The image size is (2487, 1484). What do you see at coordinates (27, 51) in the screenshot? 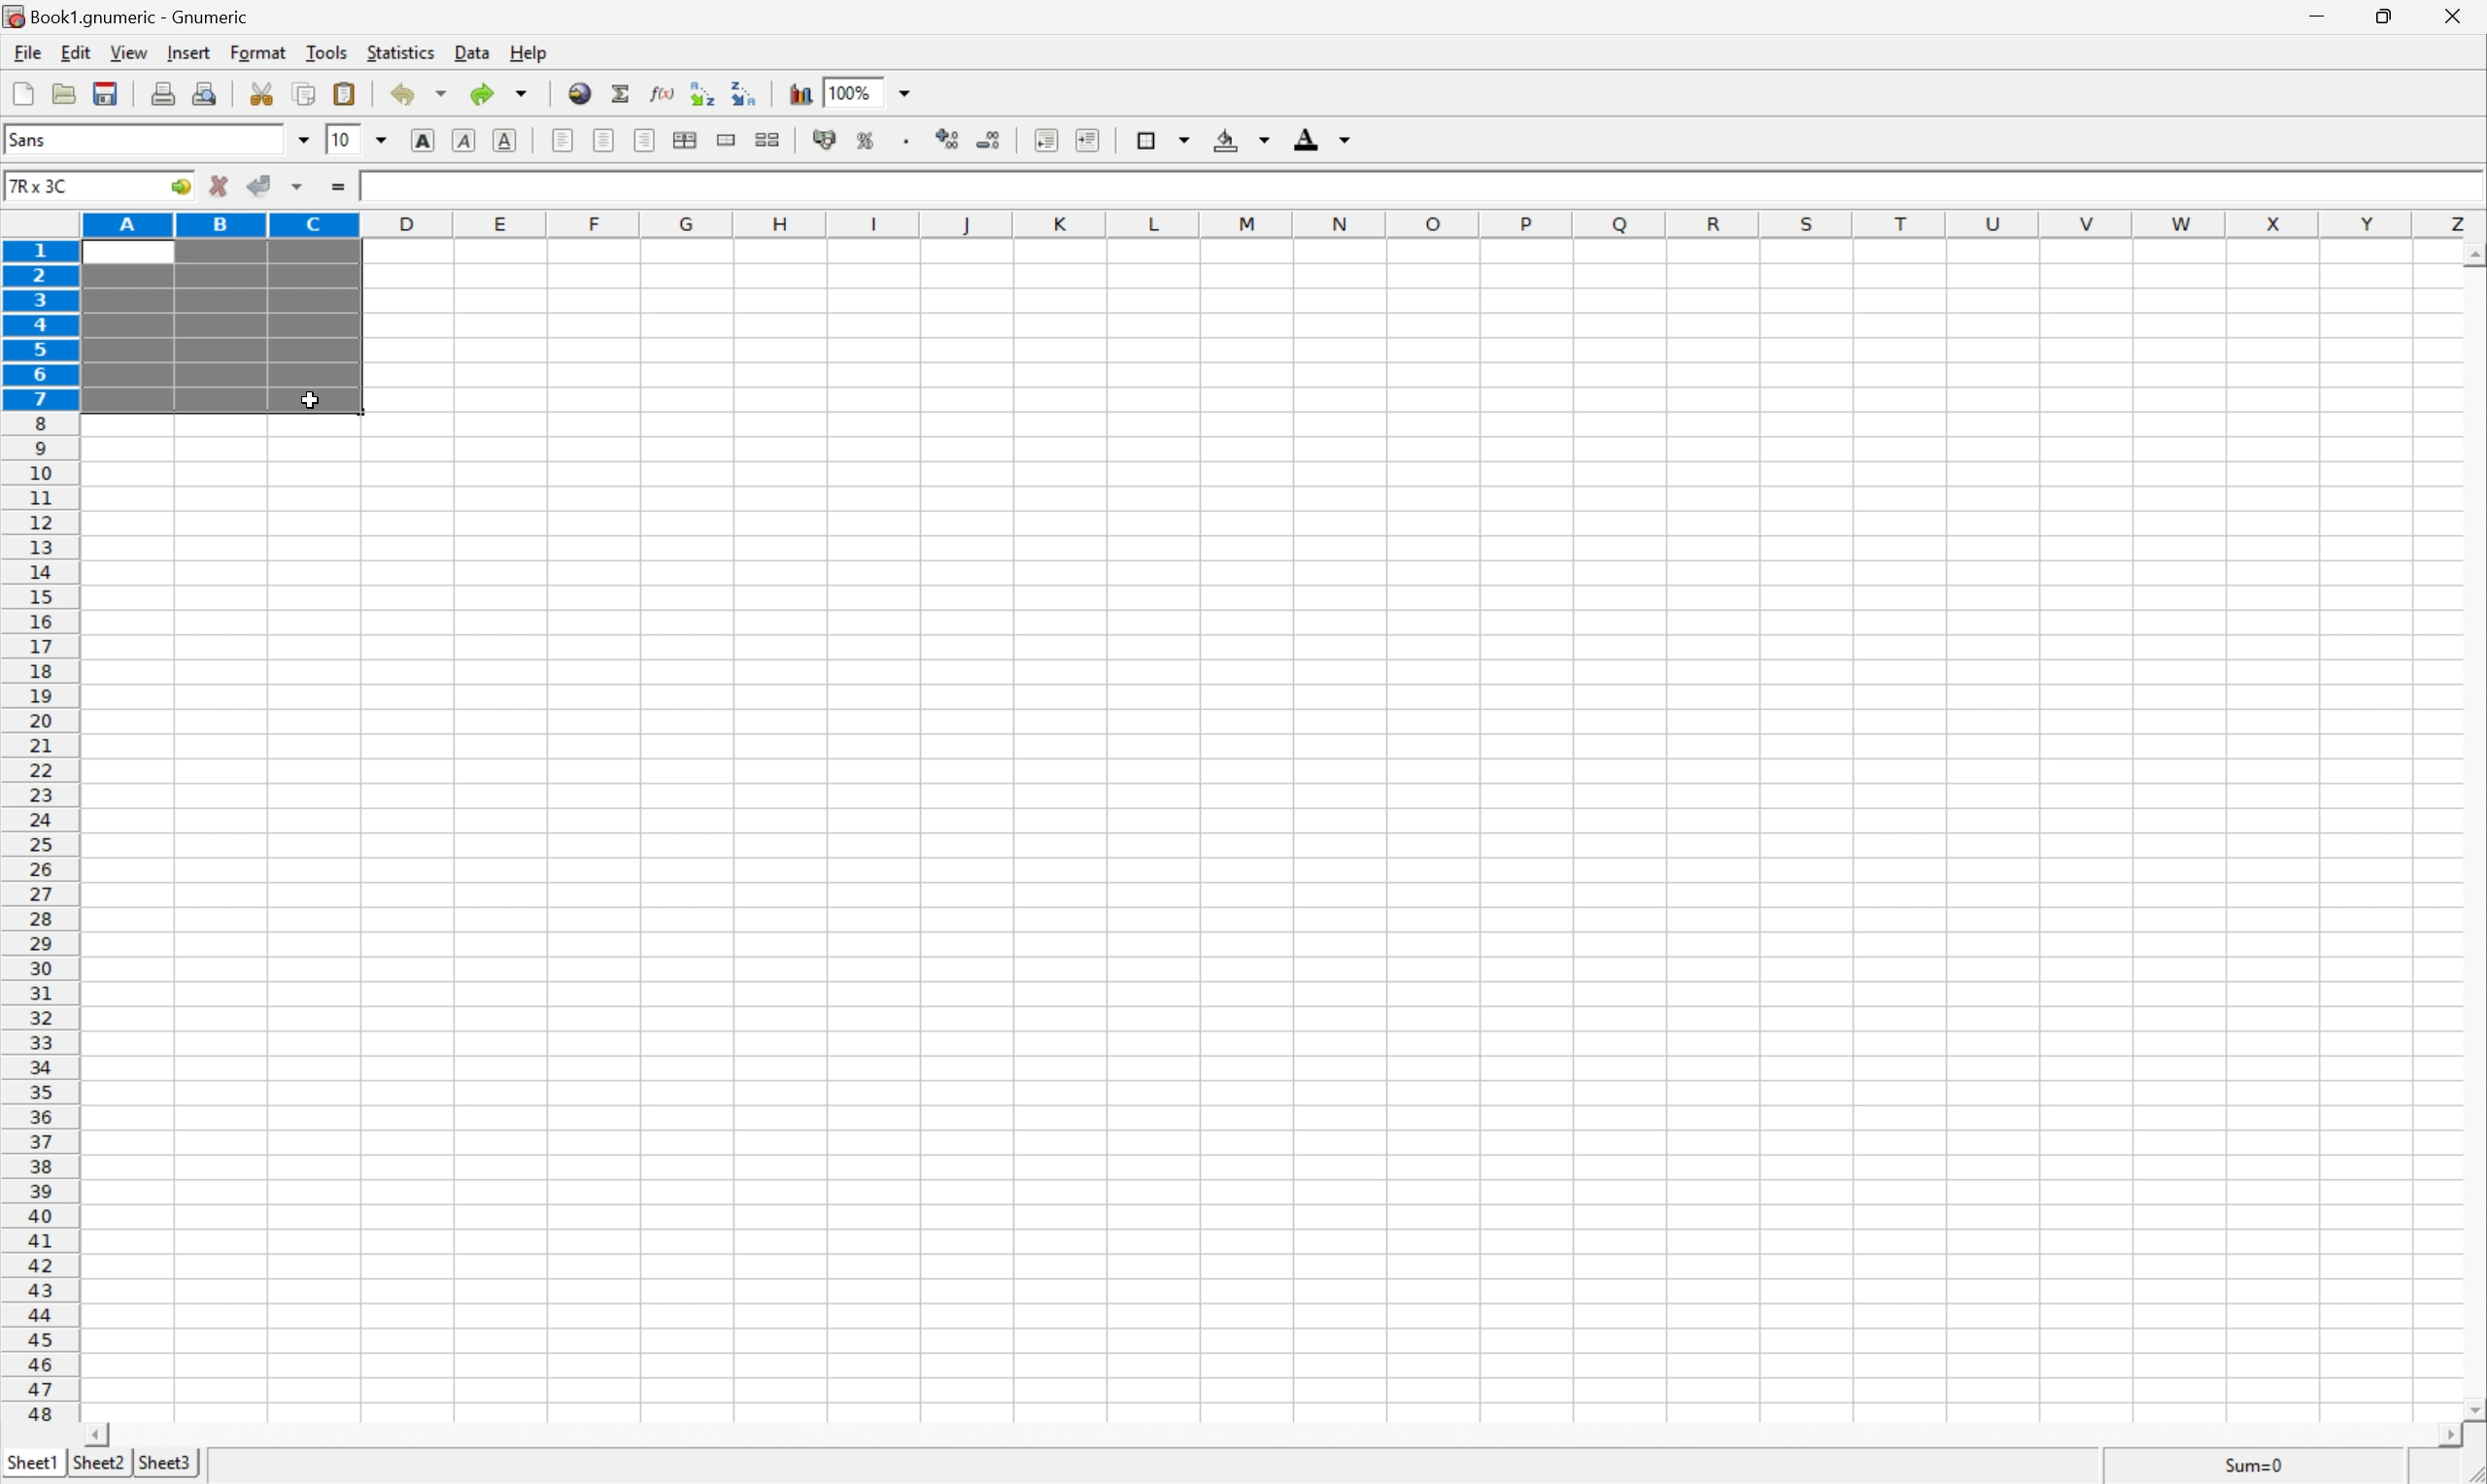
I see `file` at bounding box center [27, 51].